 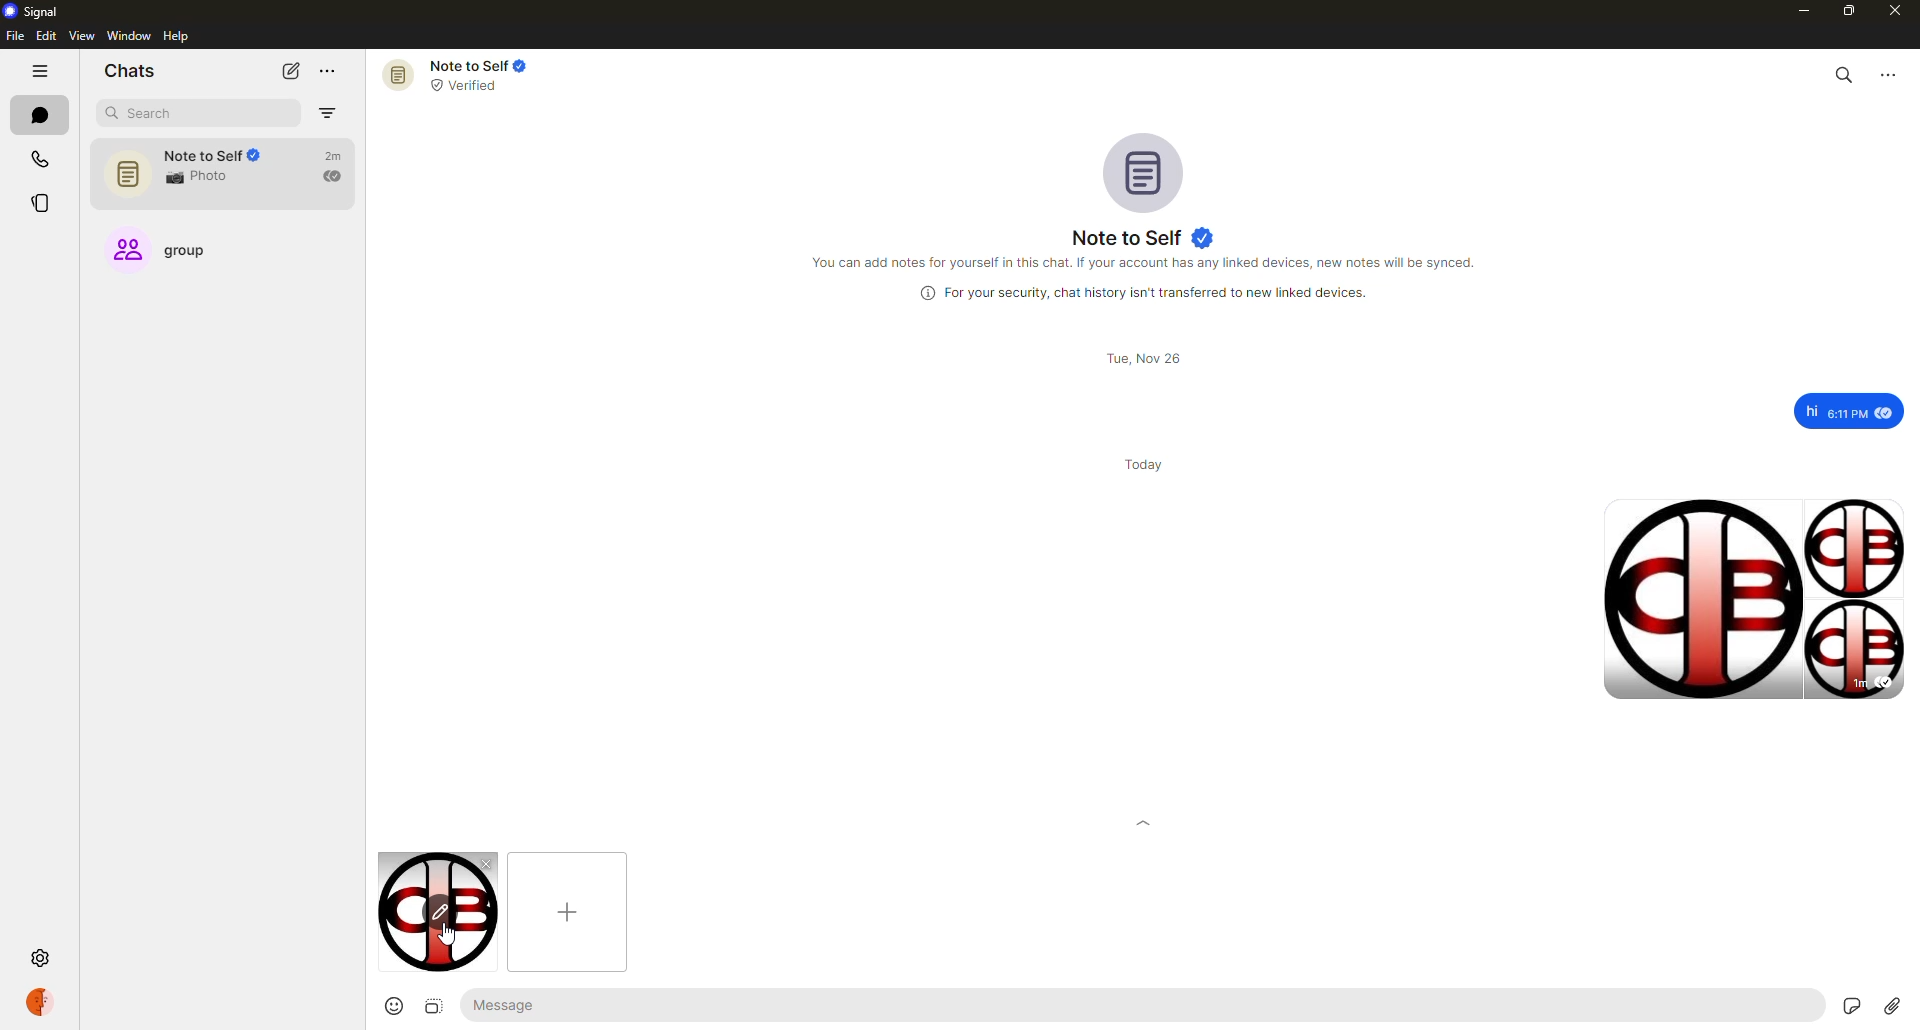 I want to click on hide tabs, so click(x=41, y=72).